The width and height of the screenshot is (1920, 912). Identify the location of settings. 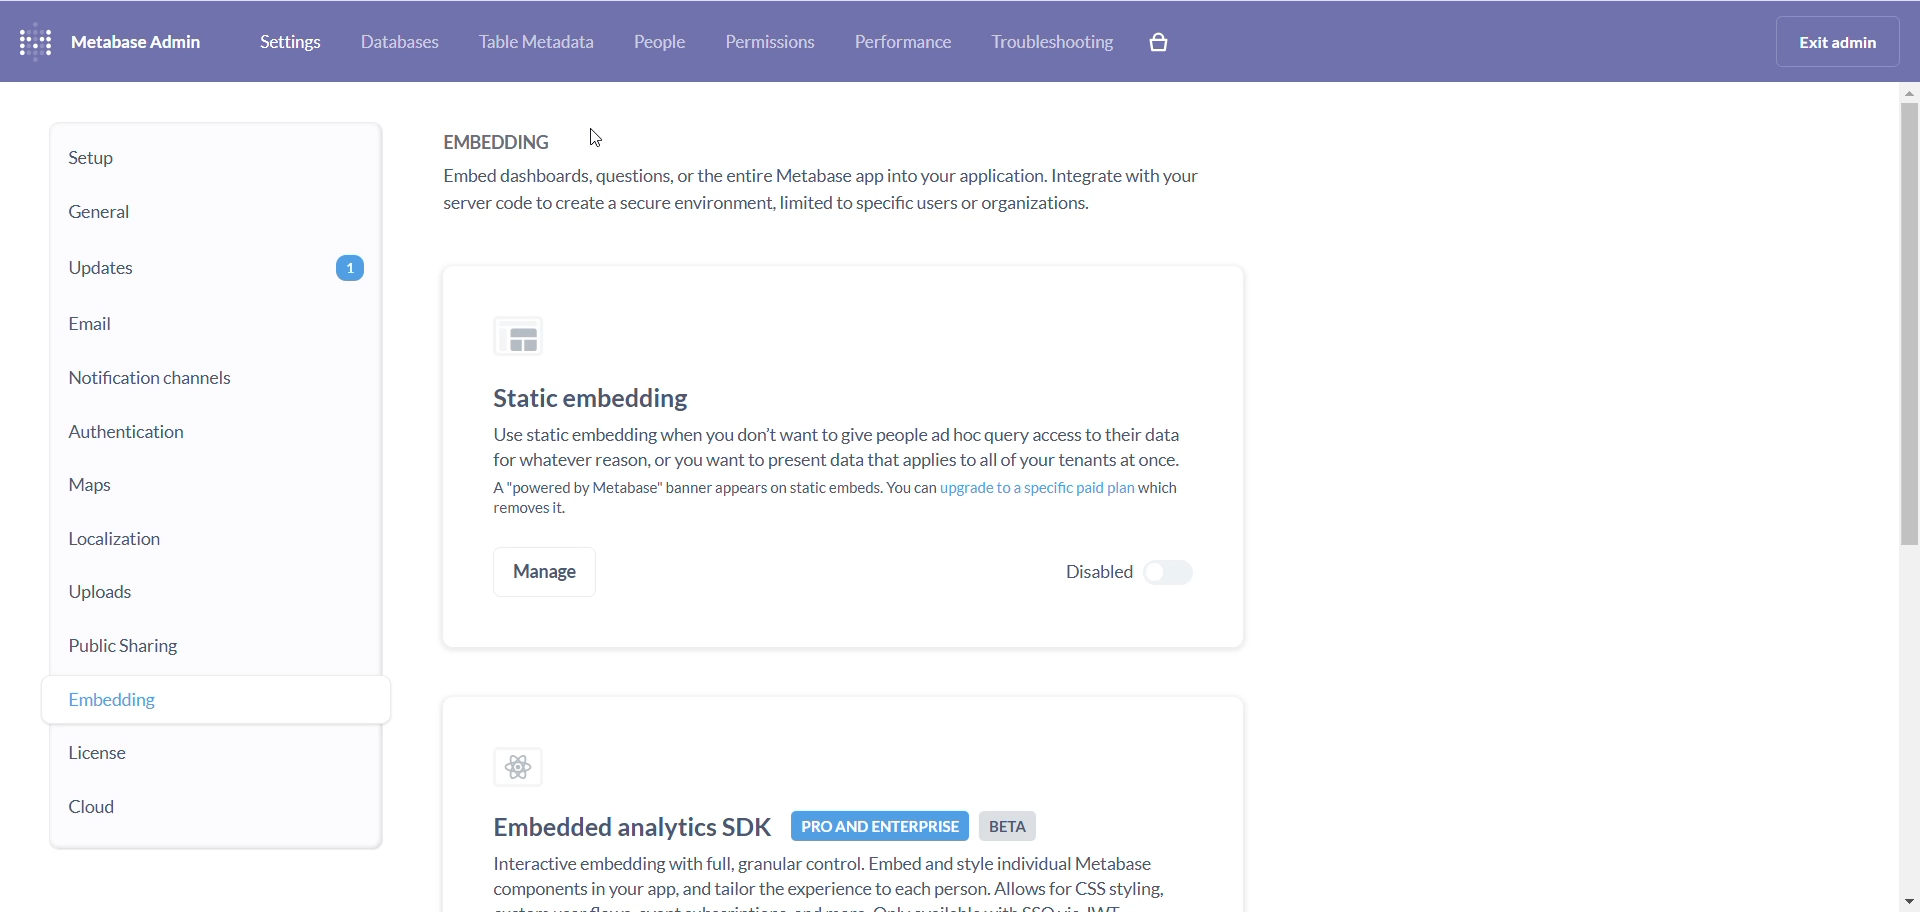
(287, 42).